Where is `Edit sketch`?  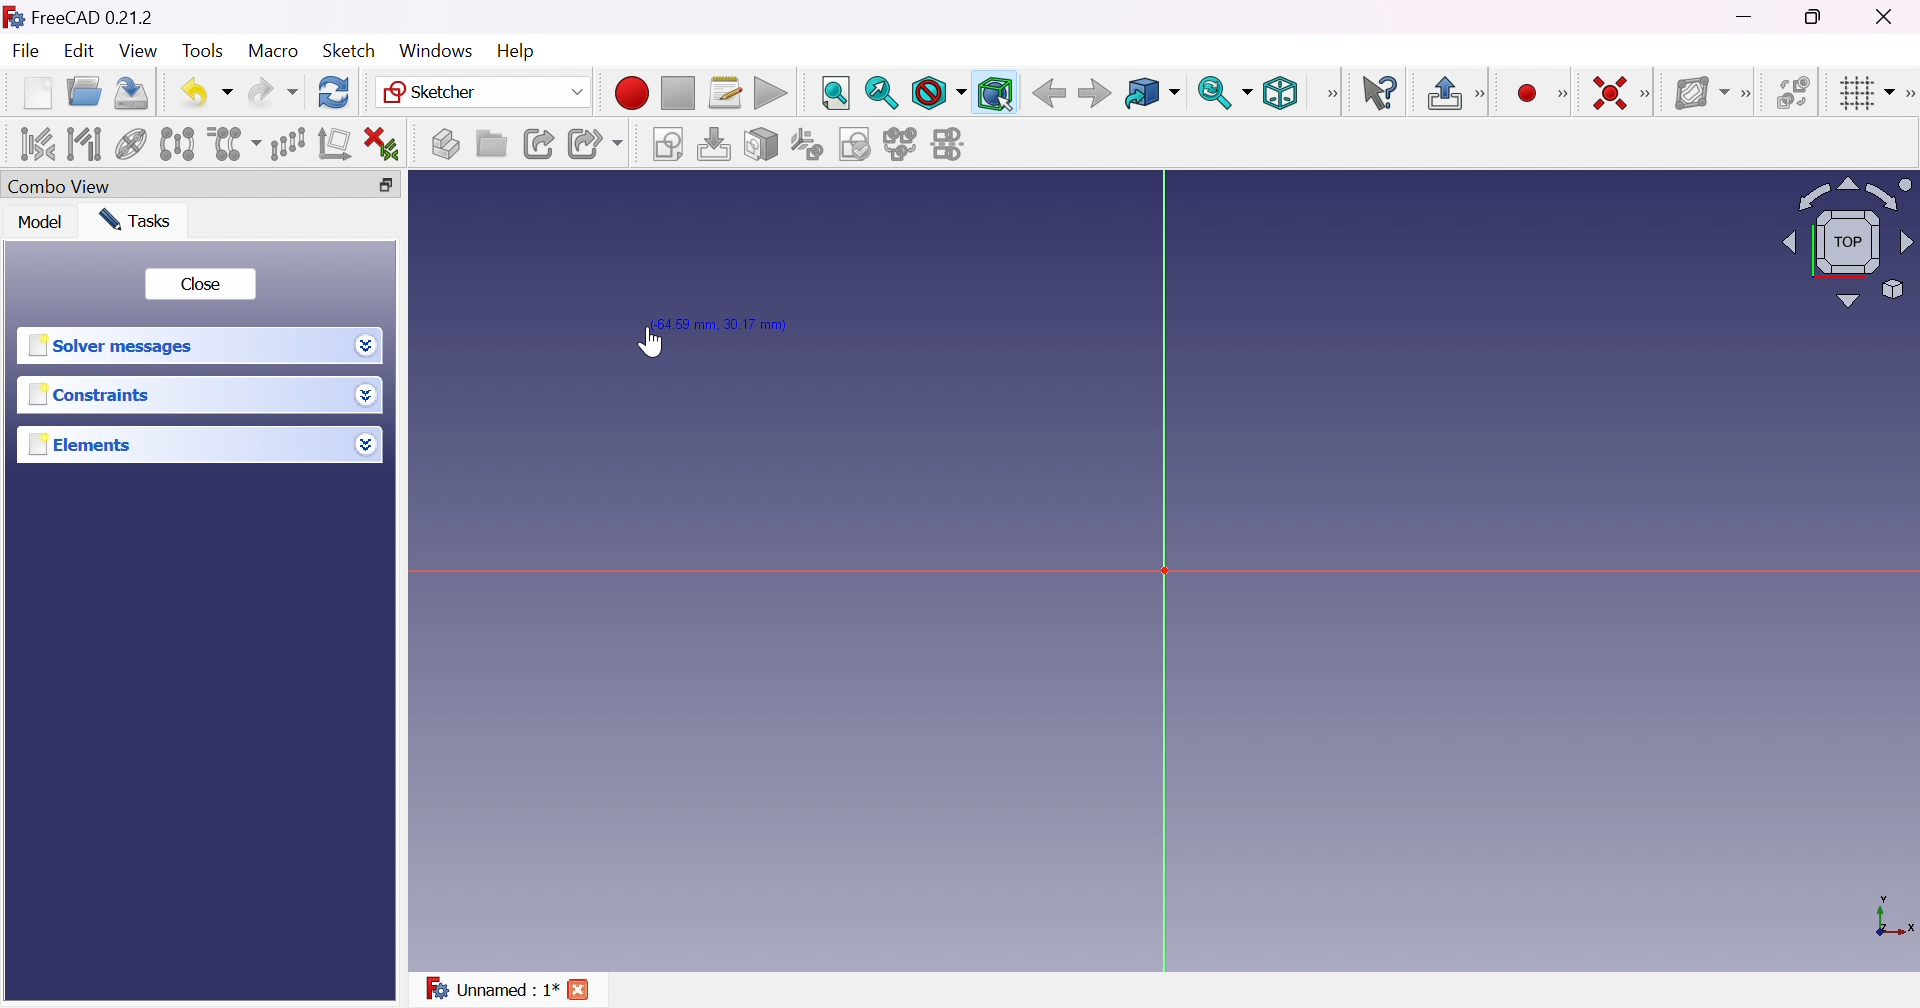 Edit sketch is located at coordinates (713, 144).